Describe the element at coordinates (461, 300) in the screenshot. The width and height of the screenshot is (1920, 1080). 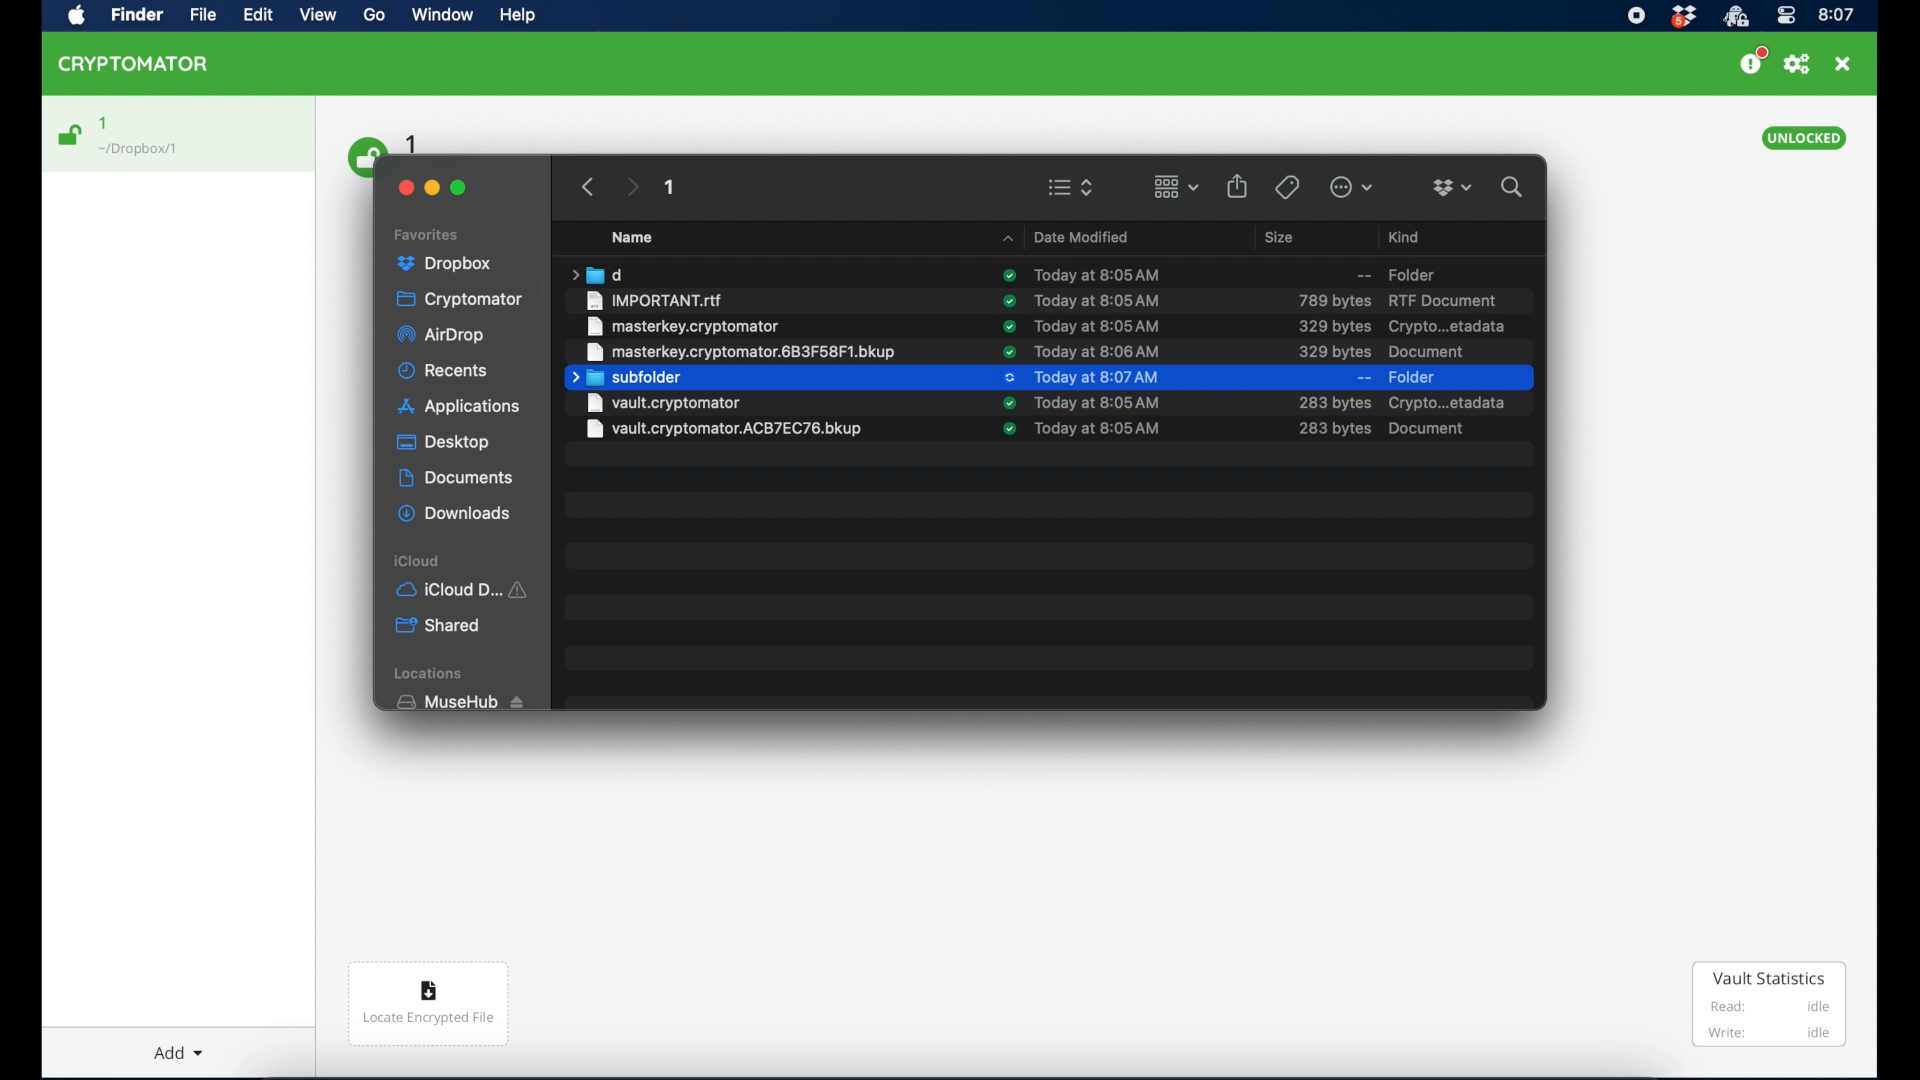
I see `cryptomator` at that location.